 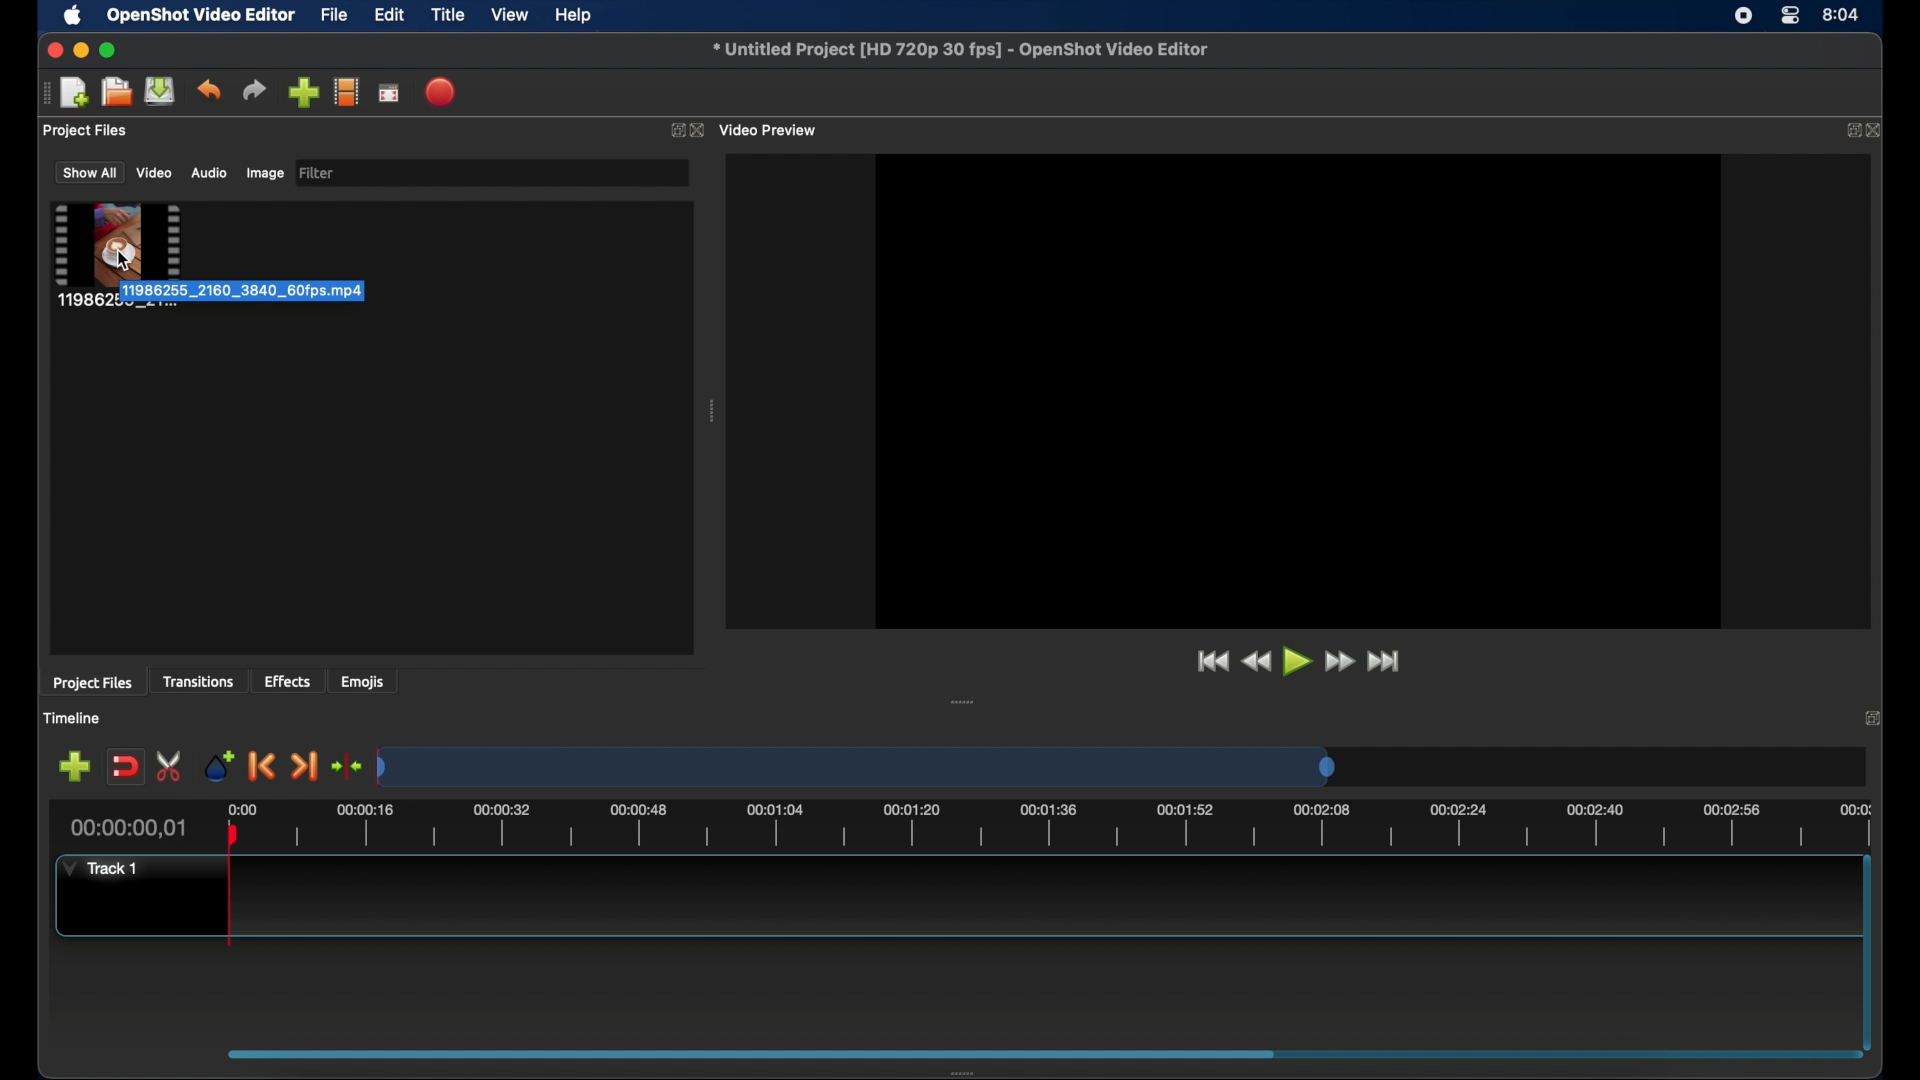 I want to click on current time indicator, so click(x=129, y=828).